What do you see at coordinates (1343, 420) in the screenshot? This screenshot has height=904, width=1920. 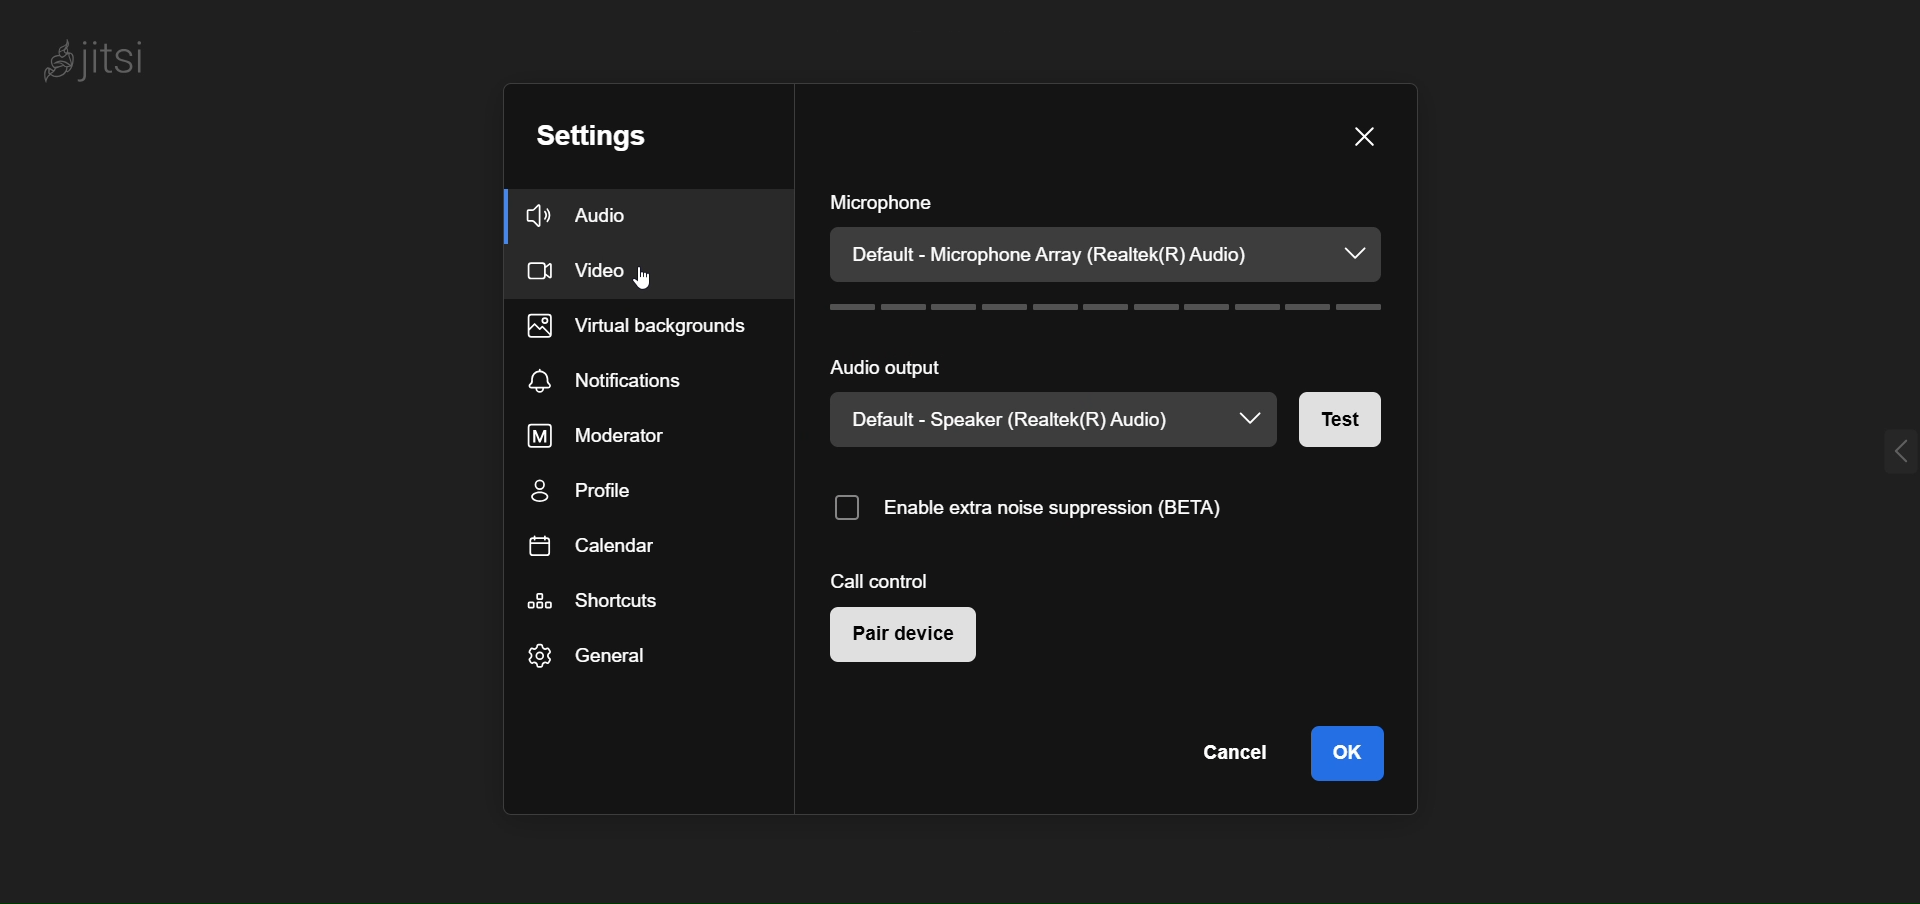 I see `test` at bounding box center [1343, 420].